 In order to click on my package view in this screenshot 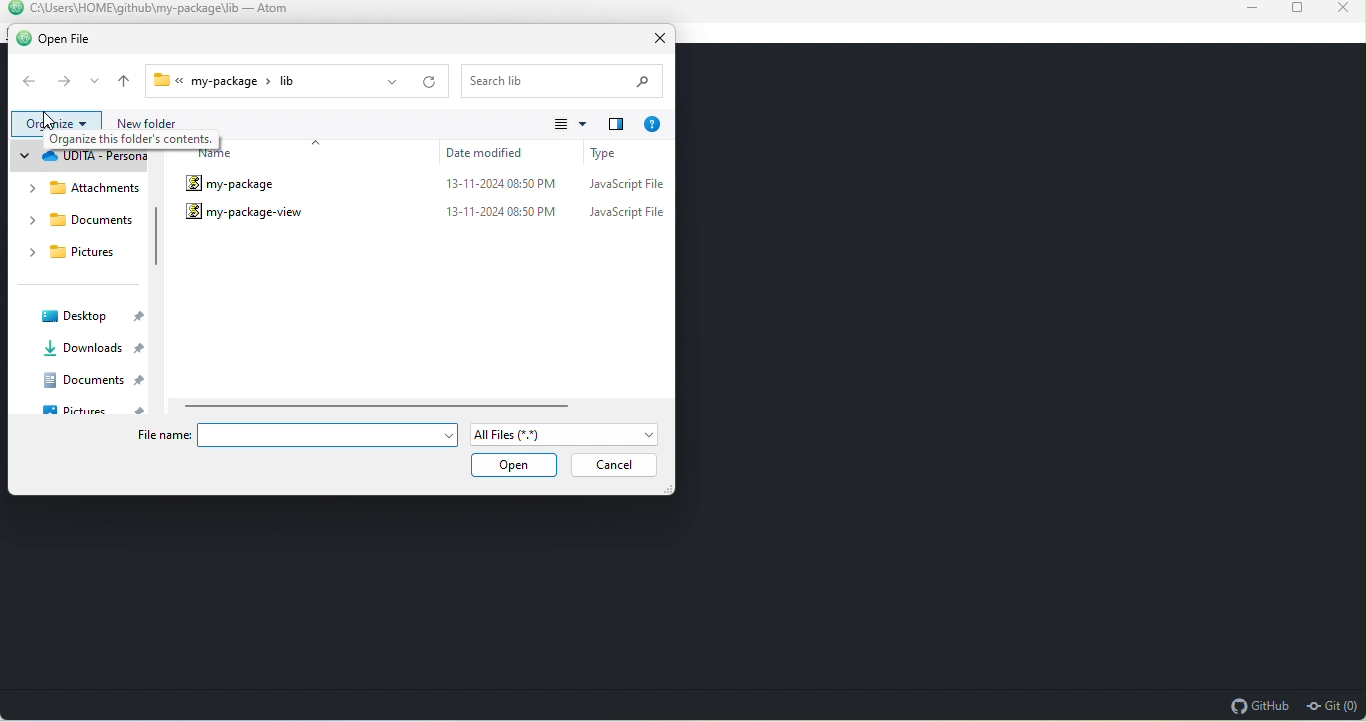, I will do `click(245, 214)`.